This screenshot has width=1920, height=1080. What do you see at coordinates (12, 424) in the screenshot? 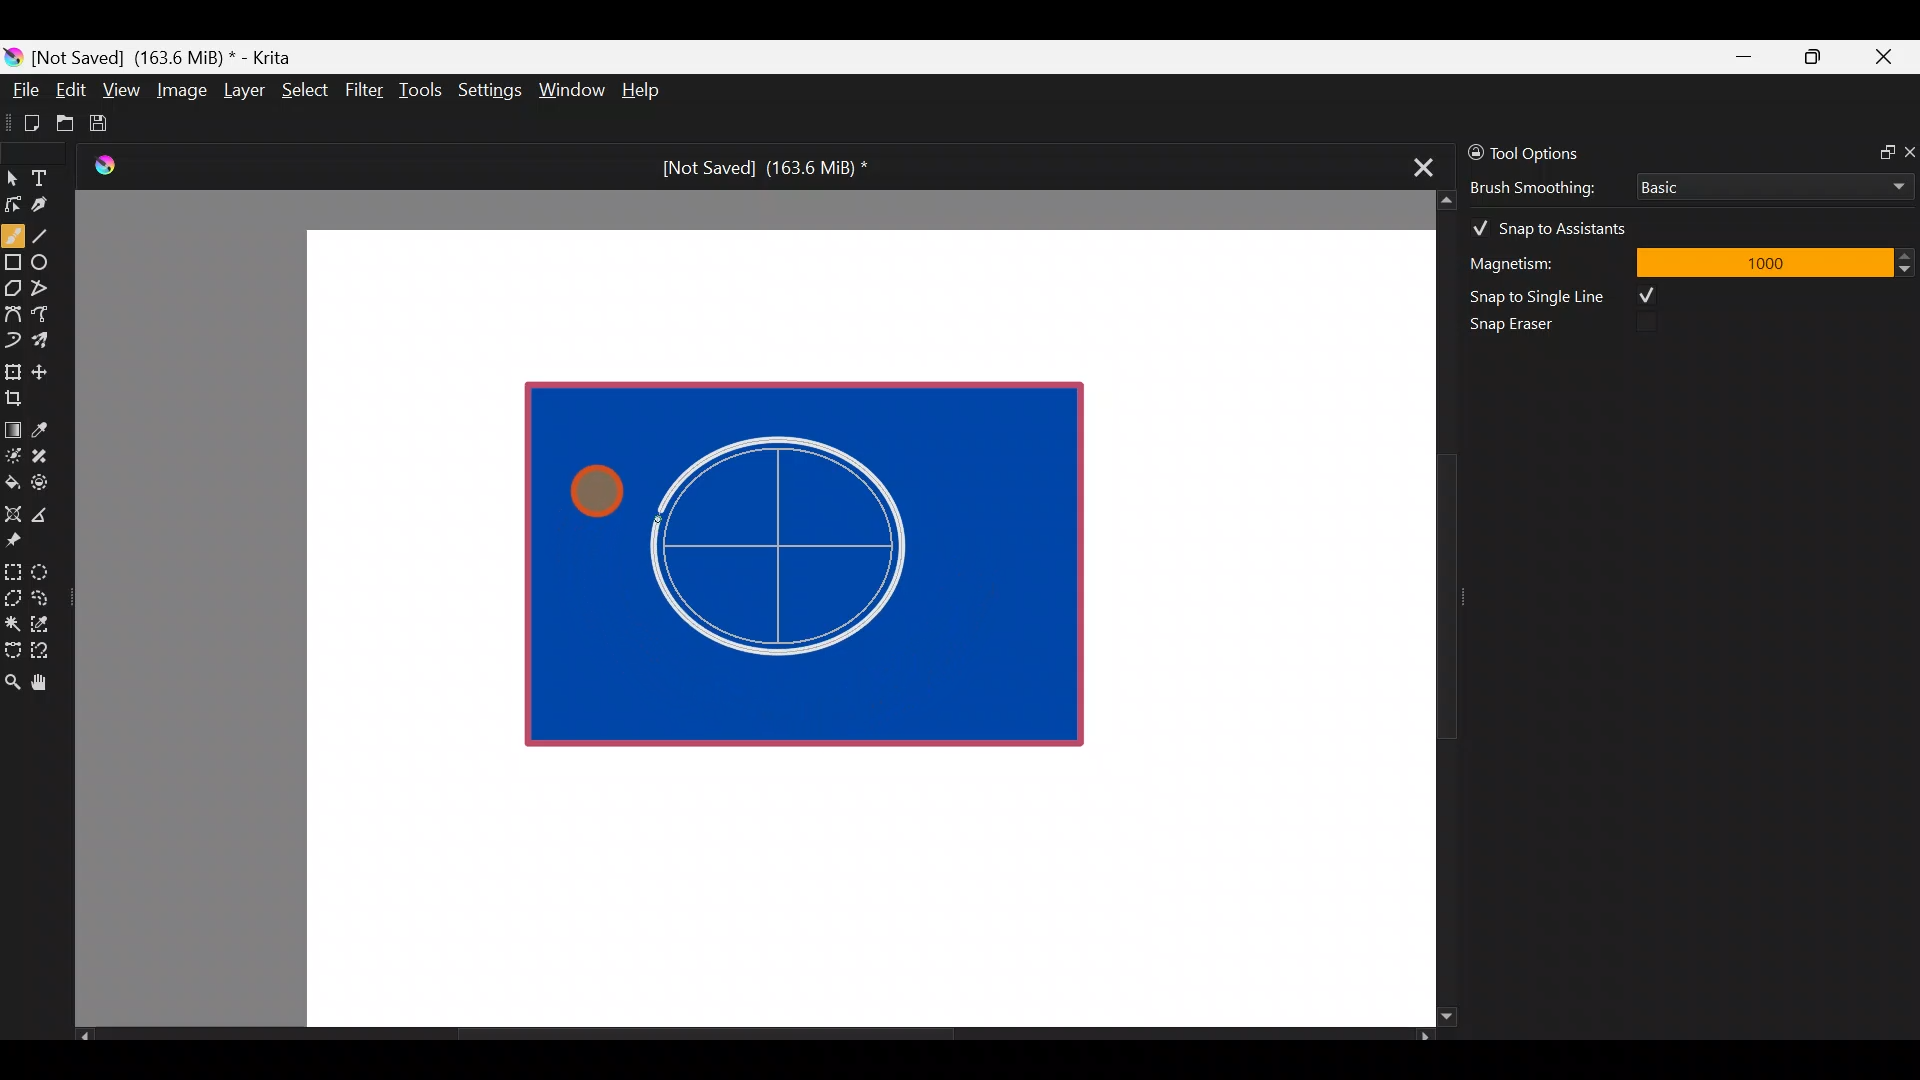
I see `Draw a gradient` at bounding box center [12, 424].